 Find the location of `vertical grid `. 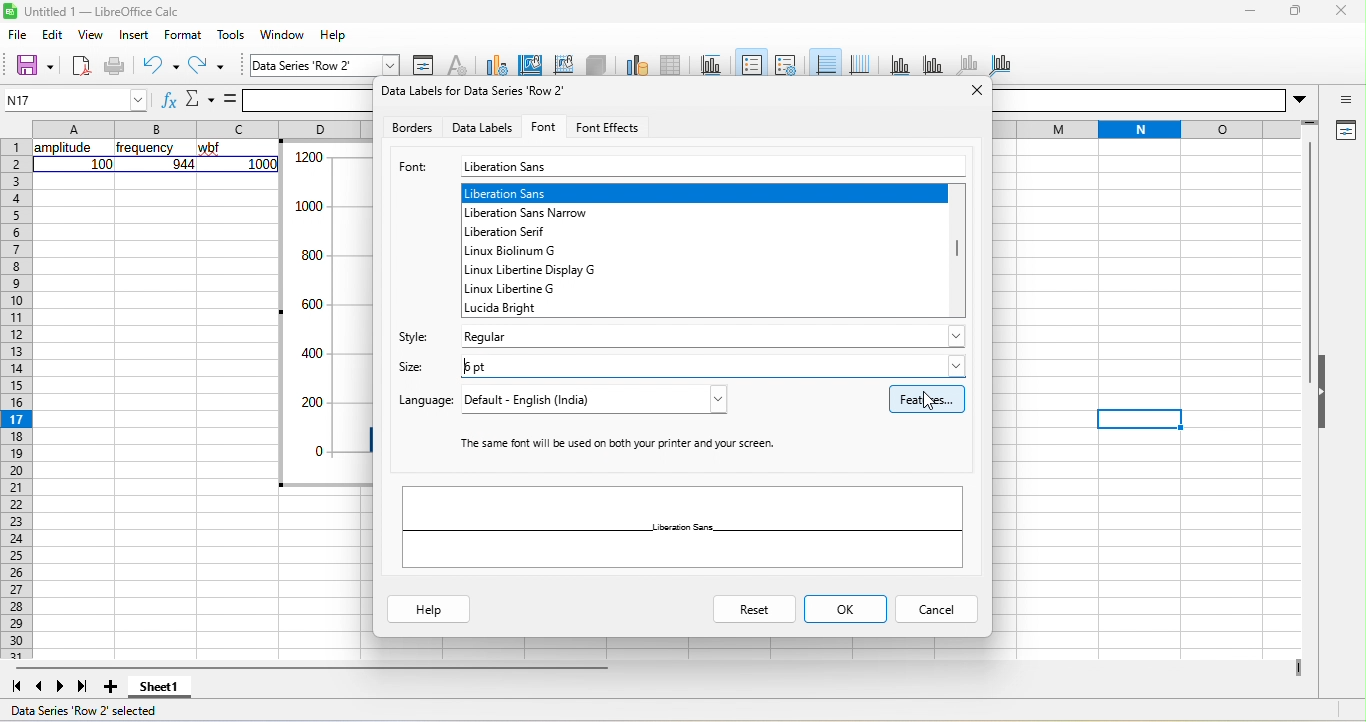

vertical grid  is located at coordinates (864, 59).